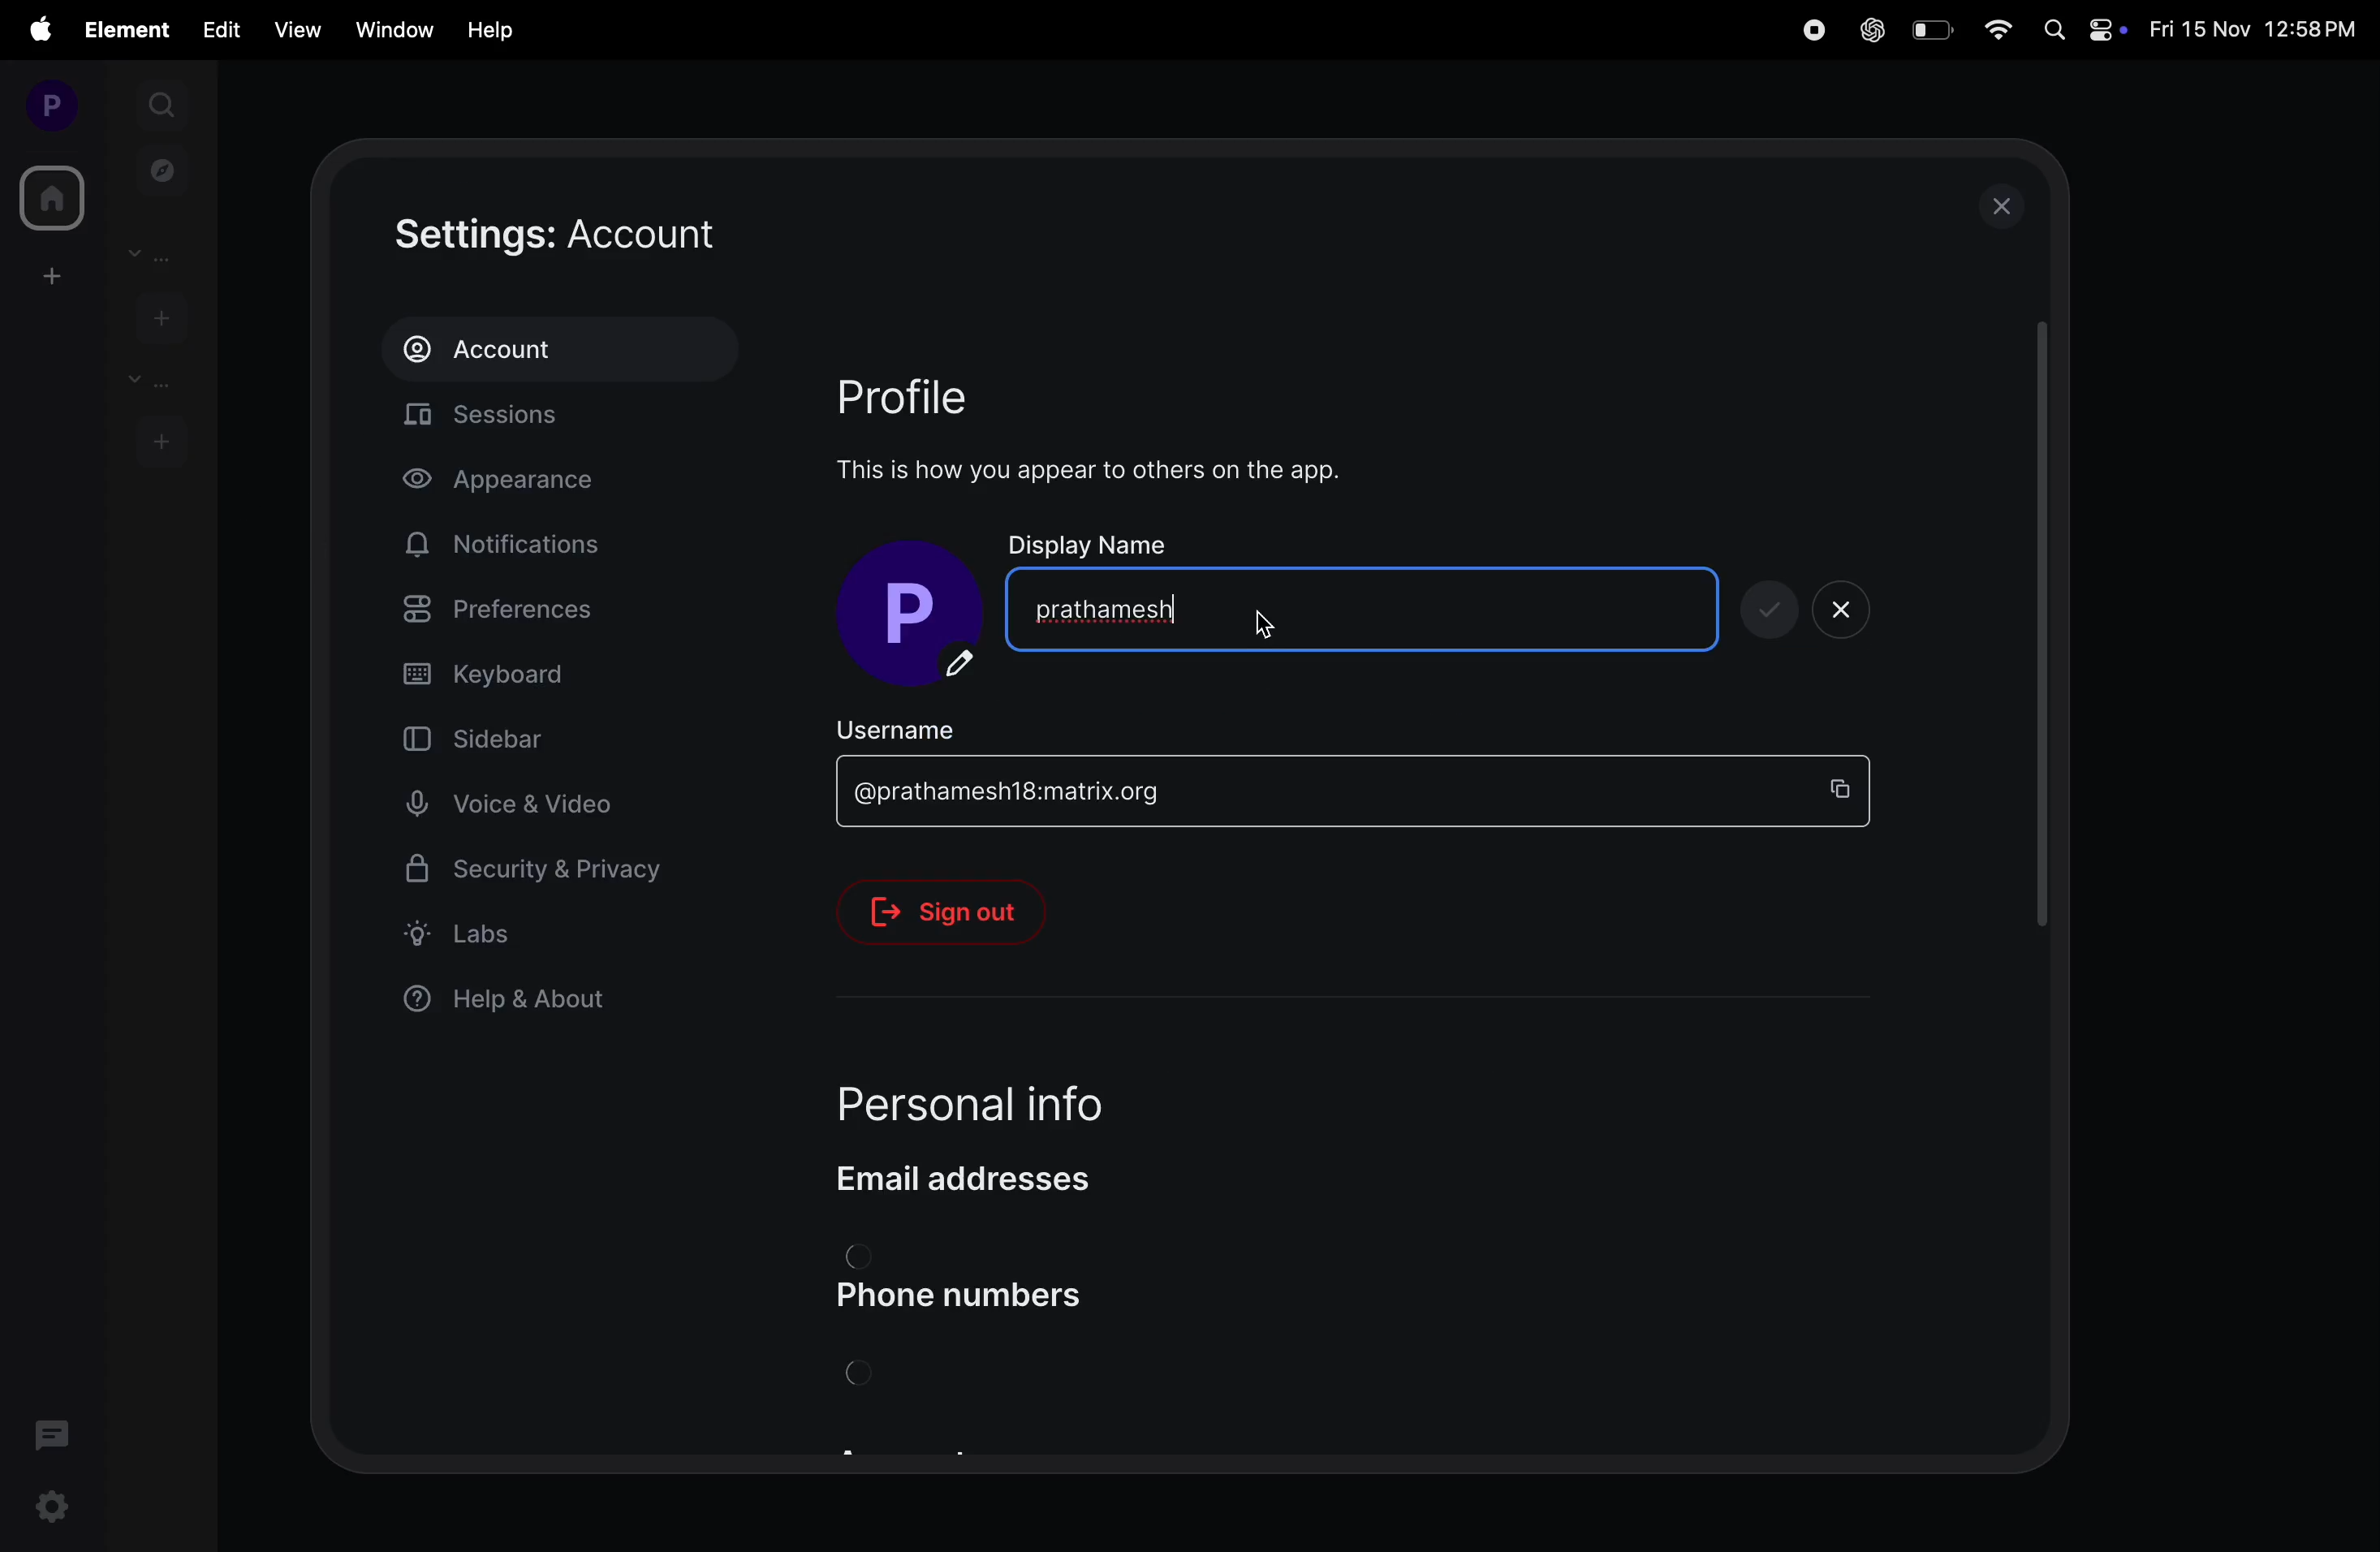 The width and height of the screenshot is (2380, 1552). I want to click on close, so click(2008, 205).